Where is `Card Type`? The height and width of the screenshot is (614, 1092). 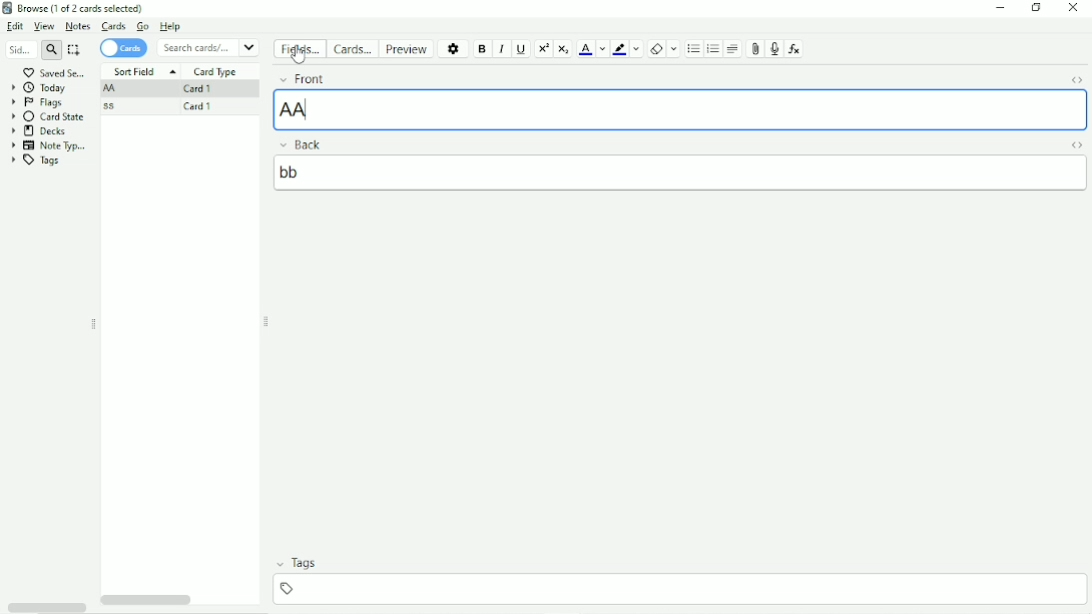
Card Type is located at coordinates (217, 72).